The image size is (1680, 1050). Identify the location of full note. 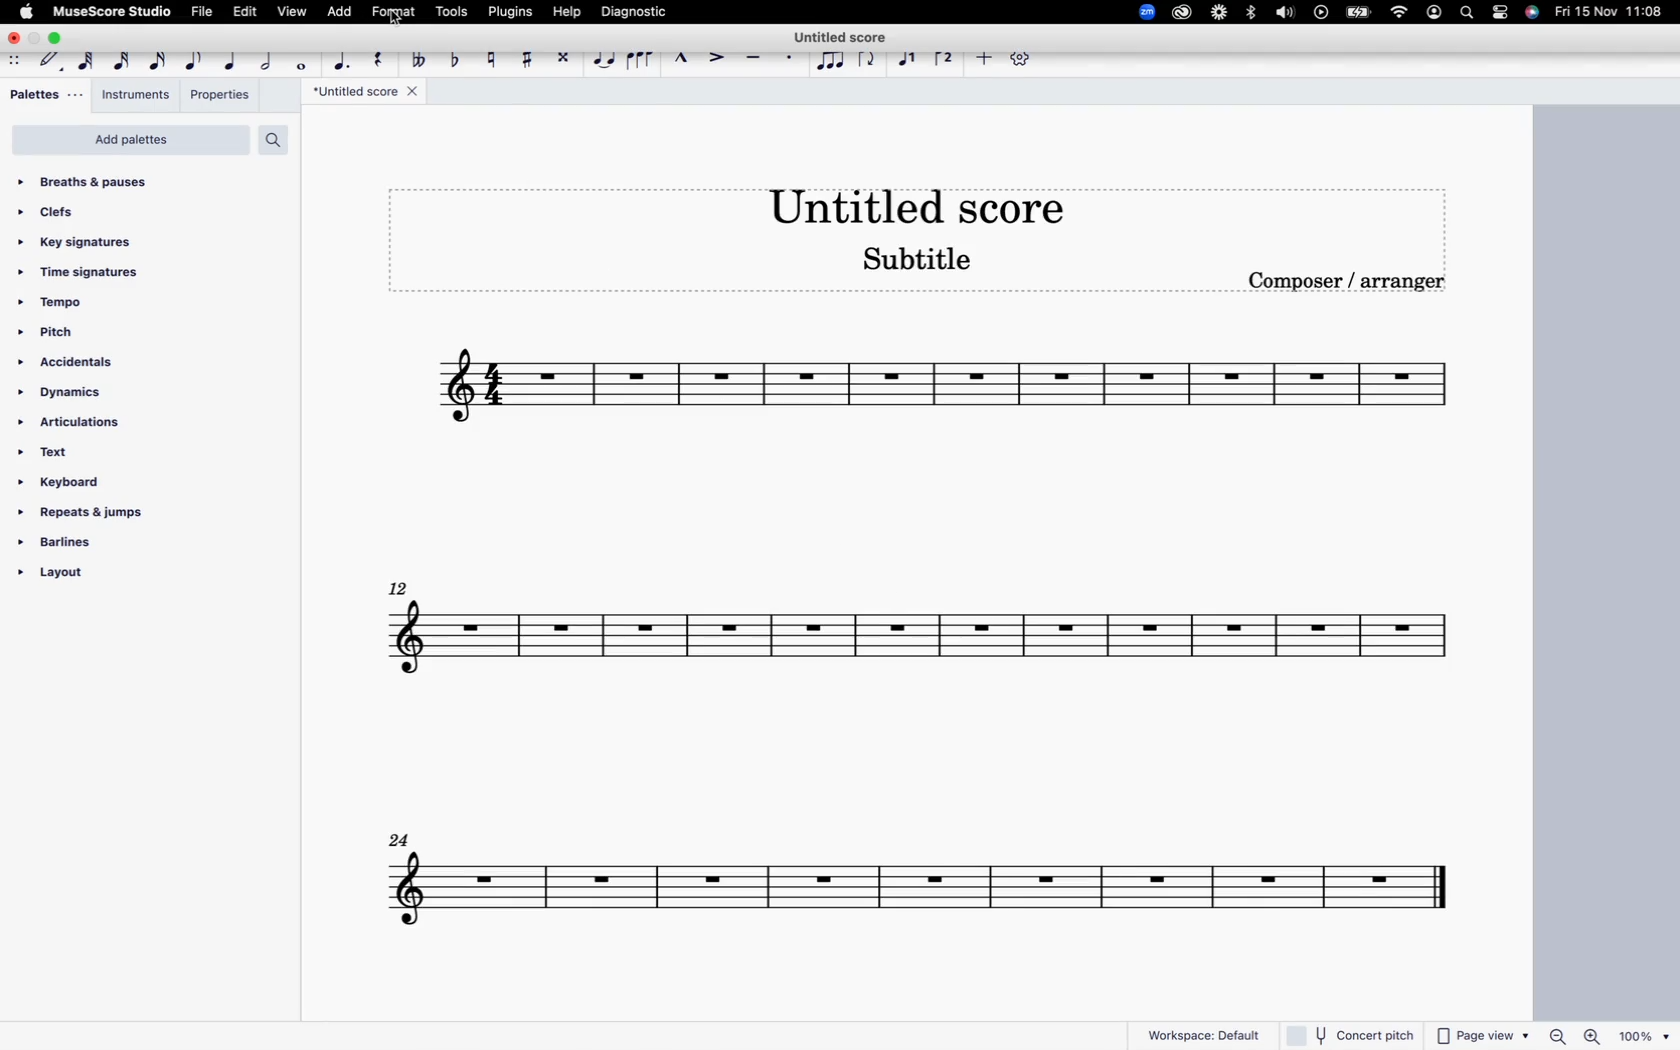
(300, 62).